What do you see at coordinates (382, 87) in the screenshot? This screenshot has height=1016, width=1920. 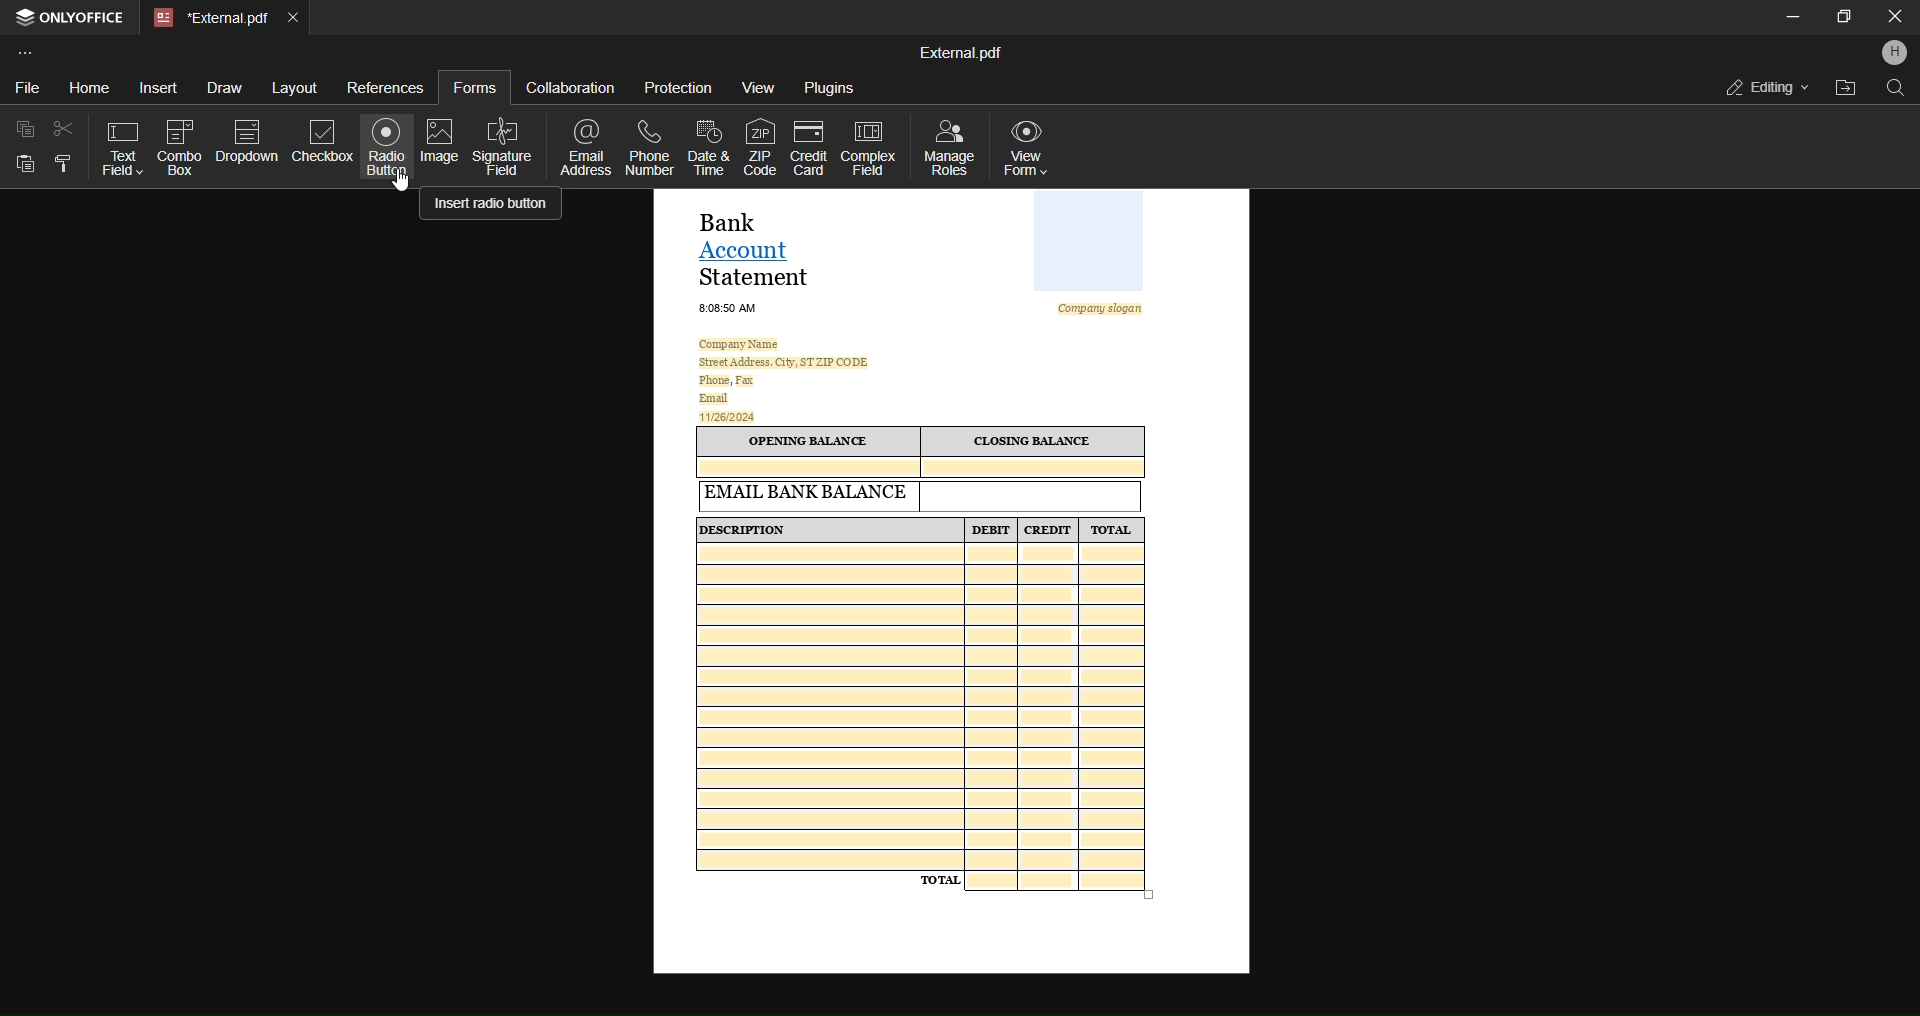 I see `references` at bounding box center [382, 87].